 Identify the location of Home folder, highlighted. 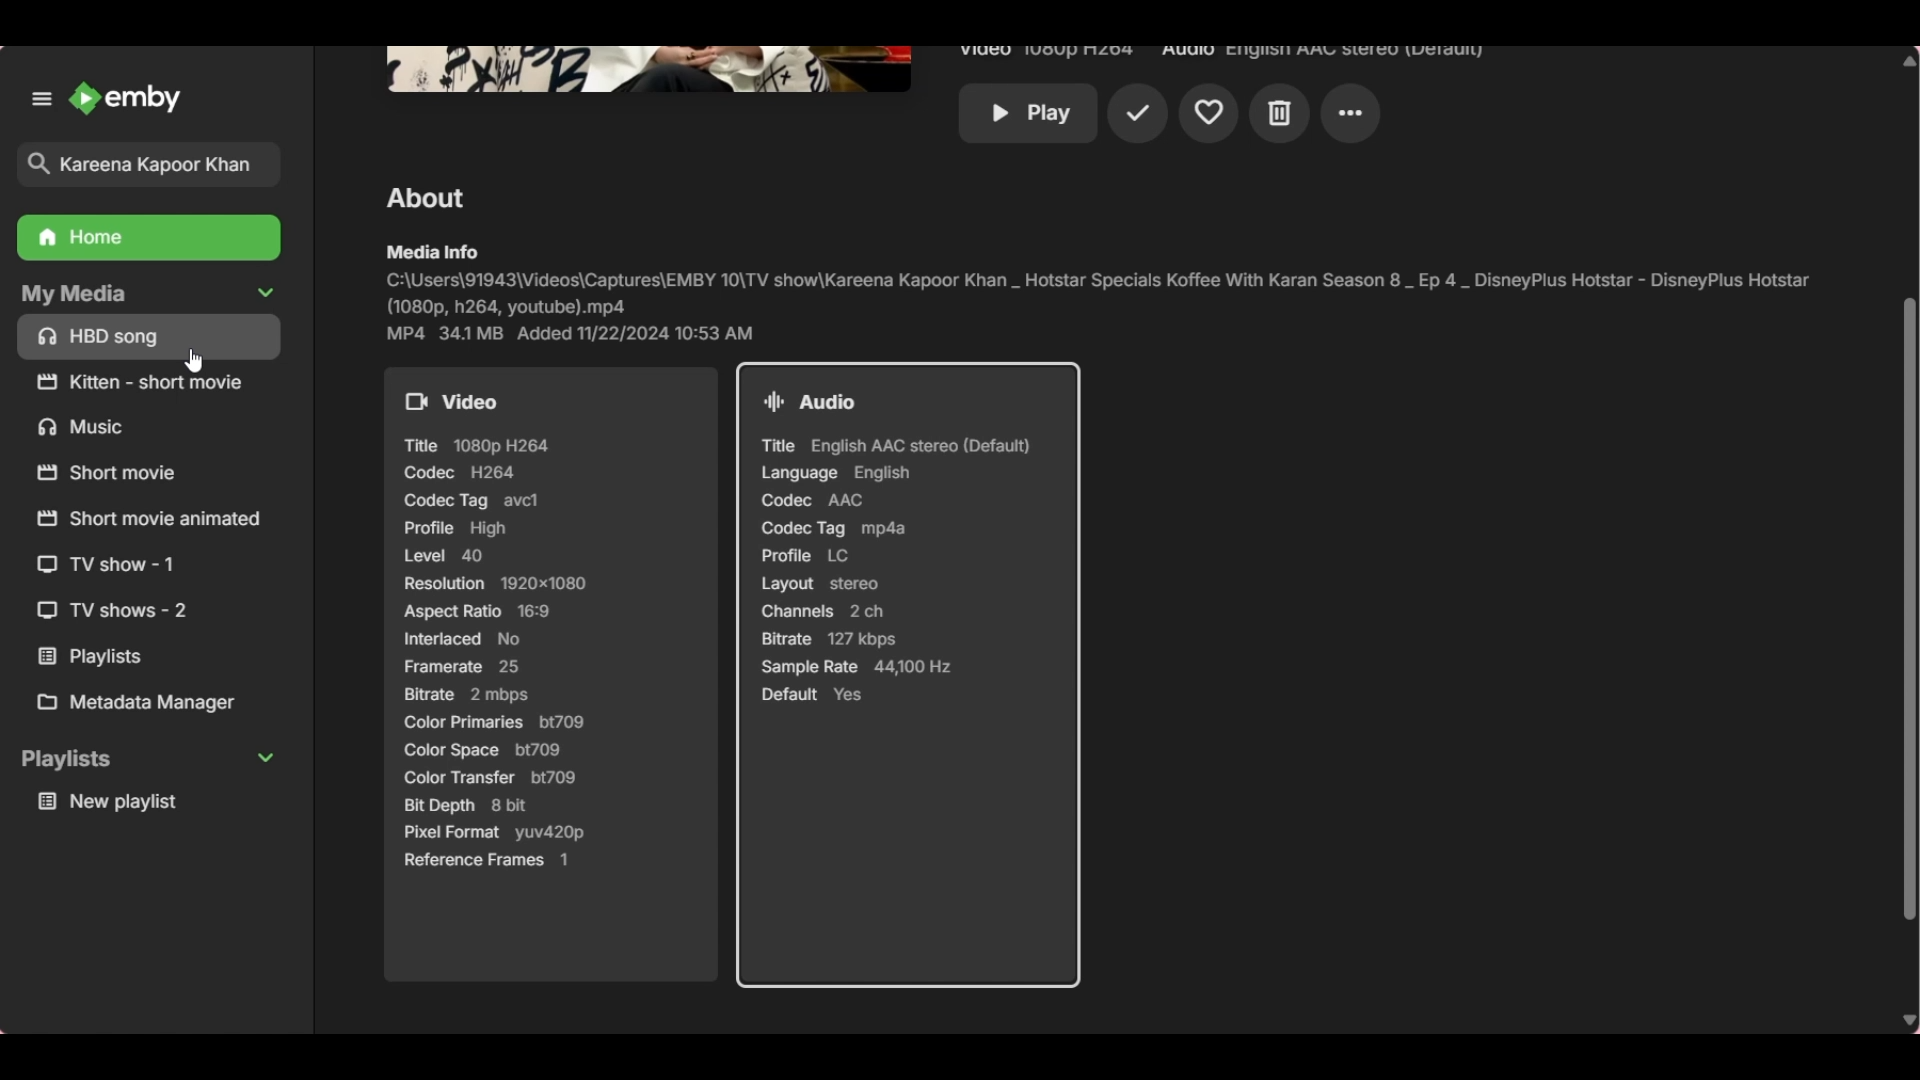
(149, 238).